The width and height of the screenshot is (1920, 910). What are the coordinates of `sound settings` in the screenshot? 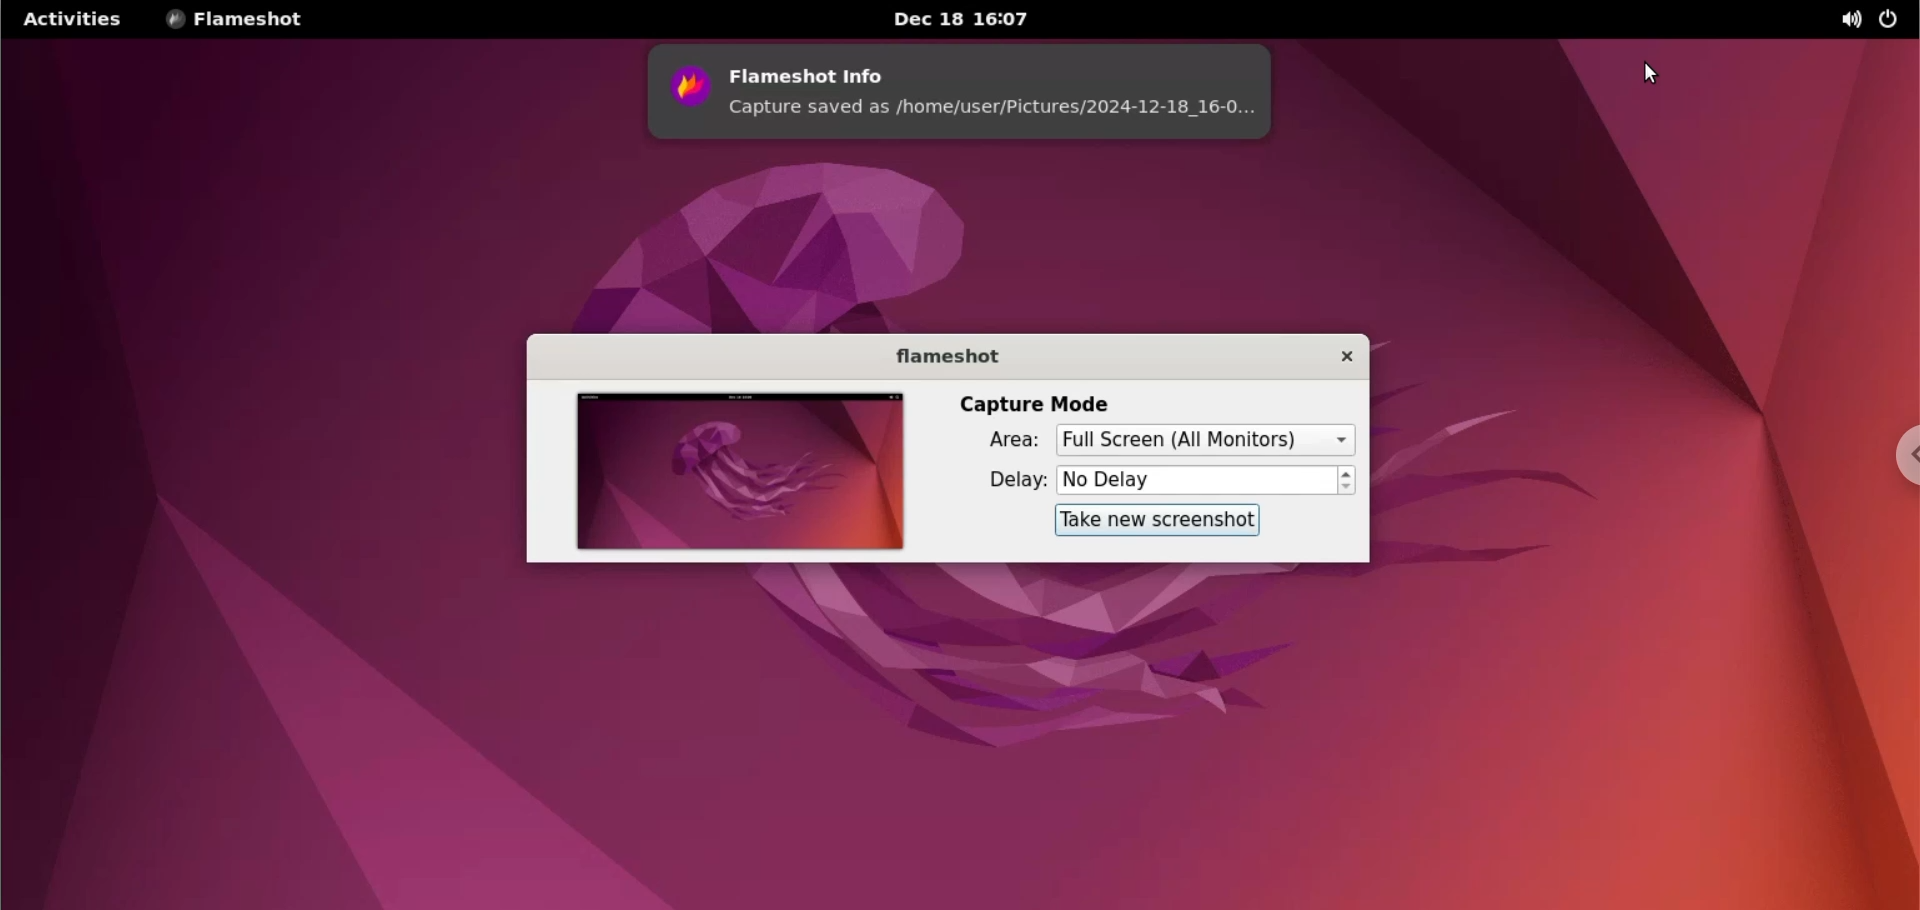 It's located at (1843, 20).